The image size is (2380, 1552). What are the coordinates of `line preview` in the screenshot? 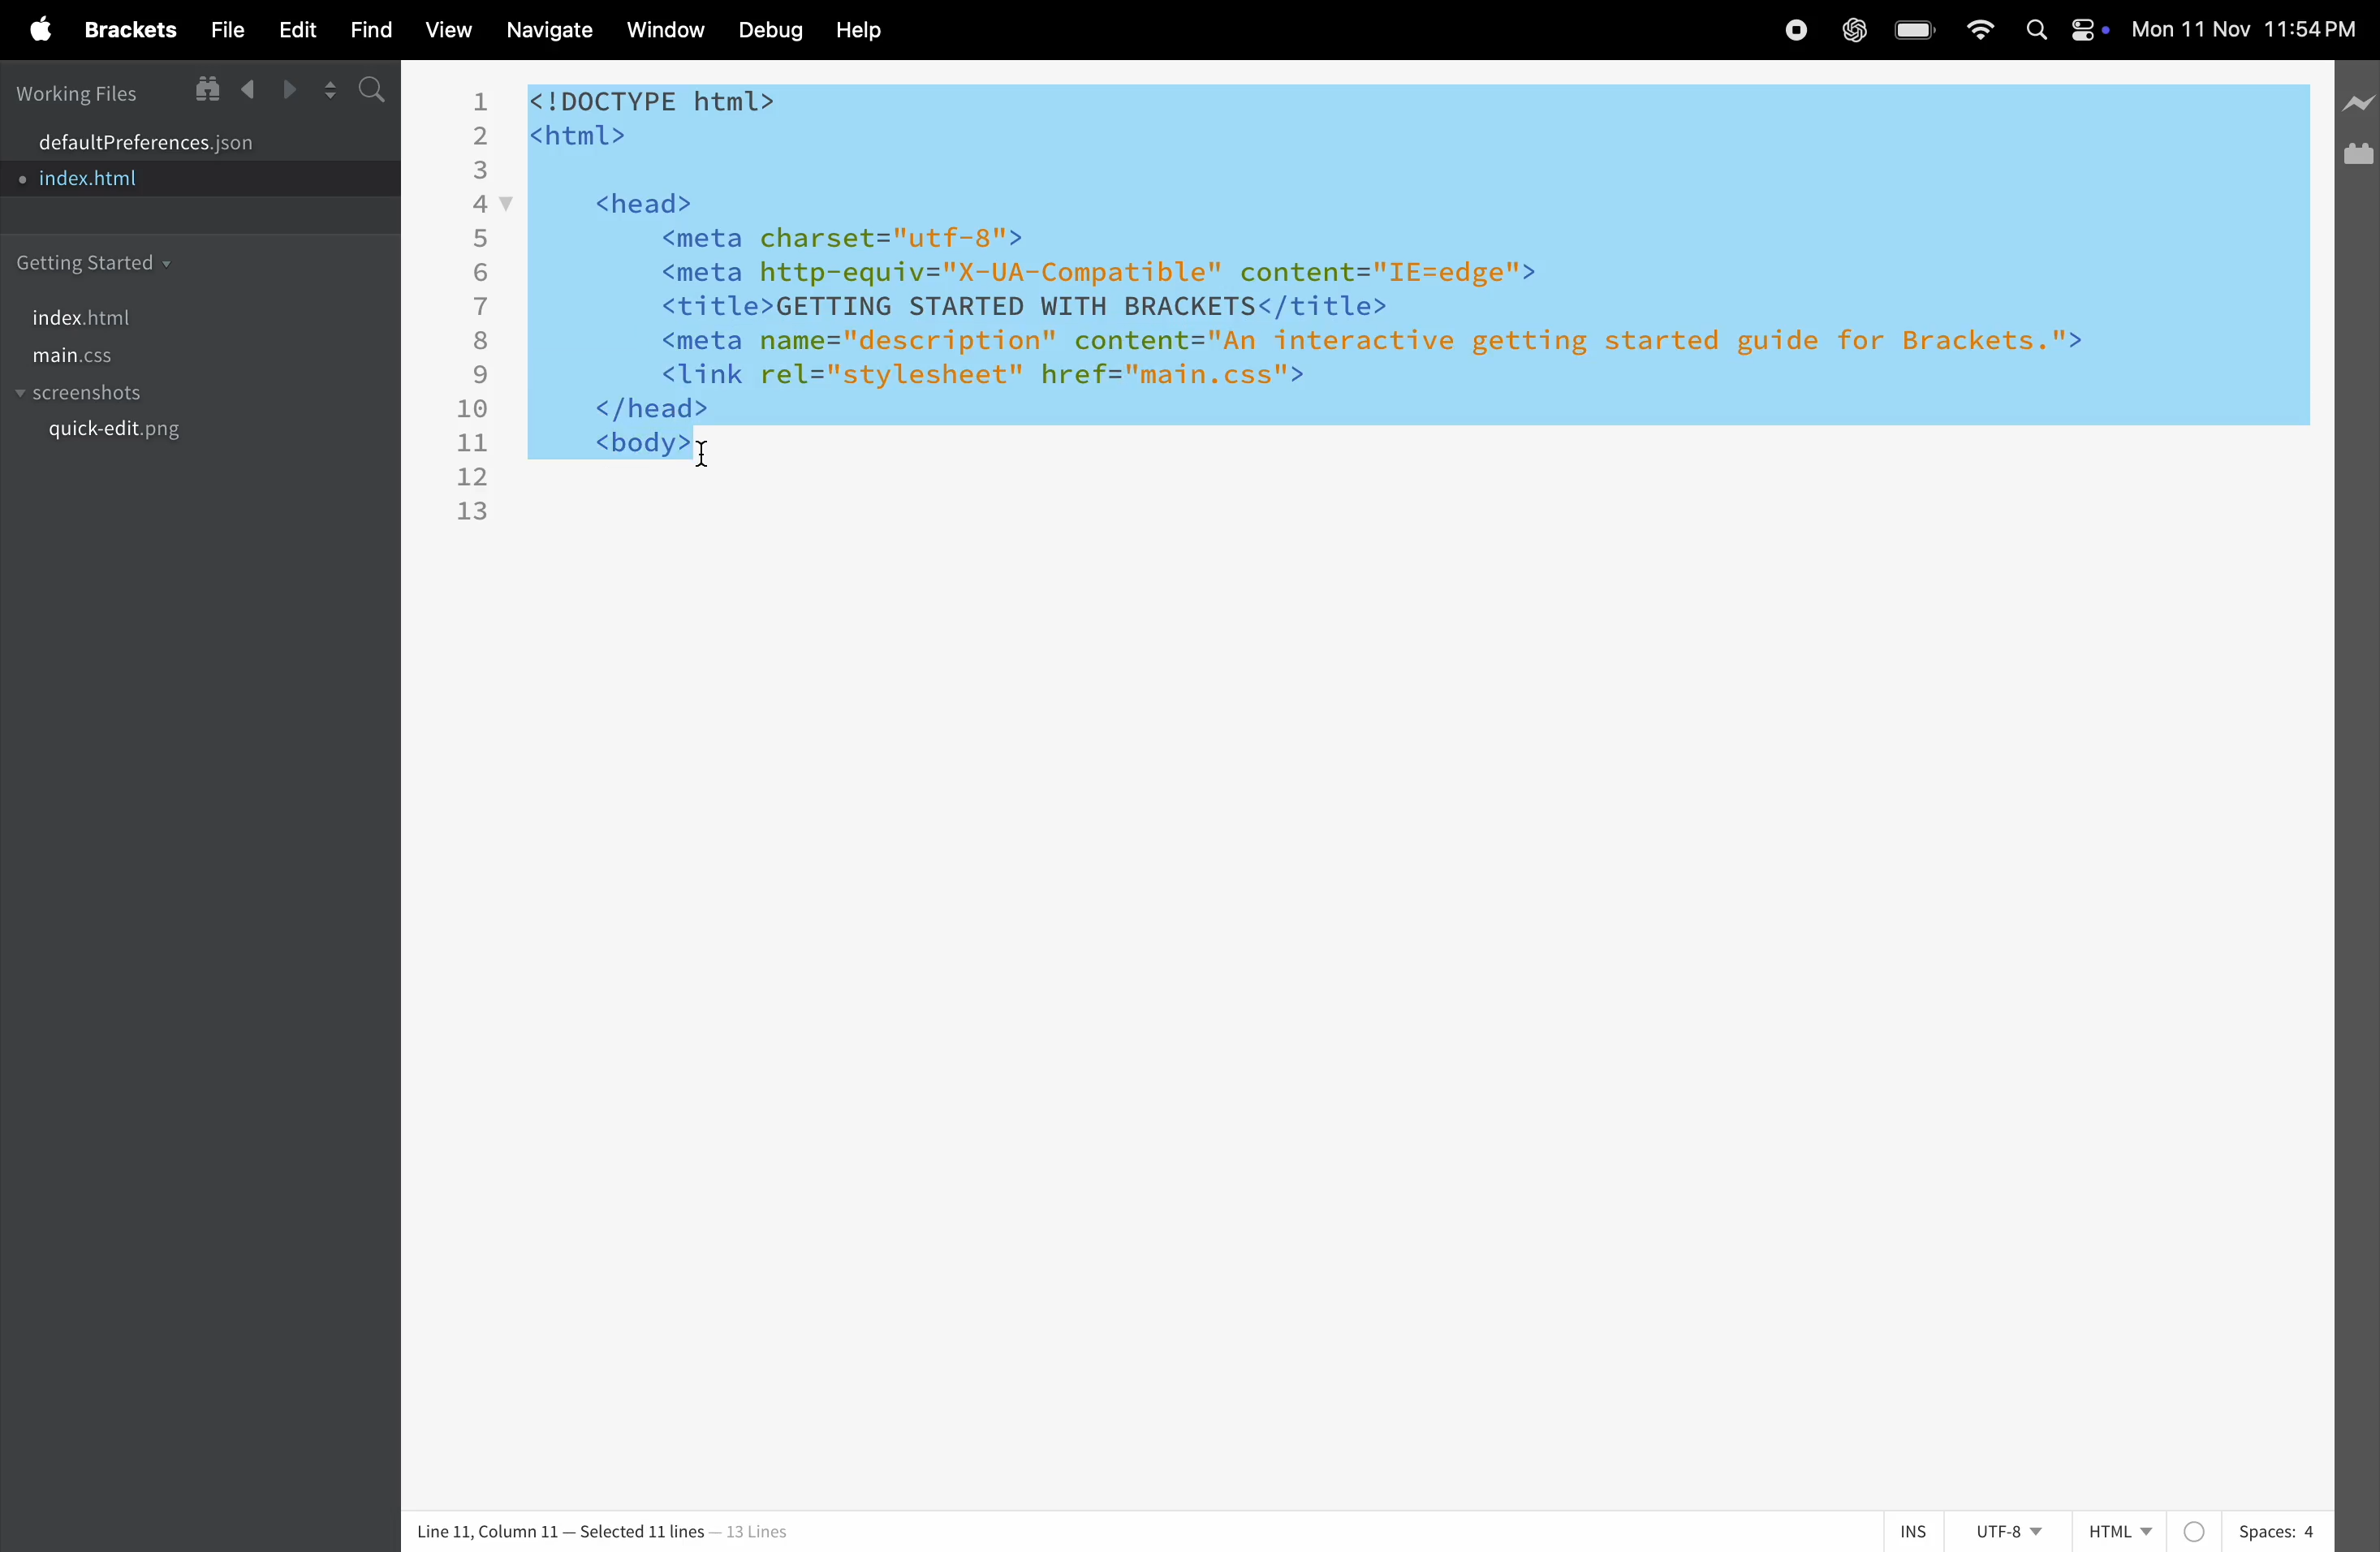 It's located at (2357, 109).